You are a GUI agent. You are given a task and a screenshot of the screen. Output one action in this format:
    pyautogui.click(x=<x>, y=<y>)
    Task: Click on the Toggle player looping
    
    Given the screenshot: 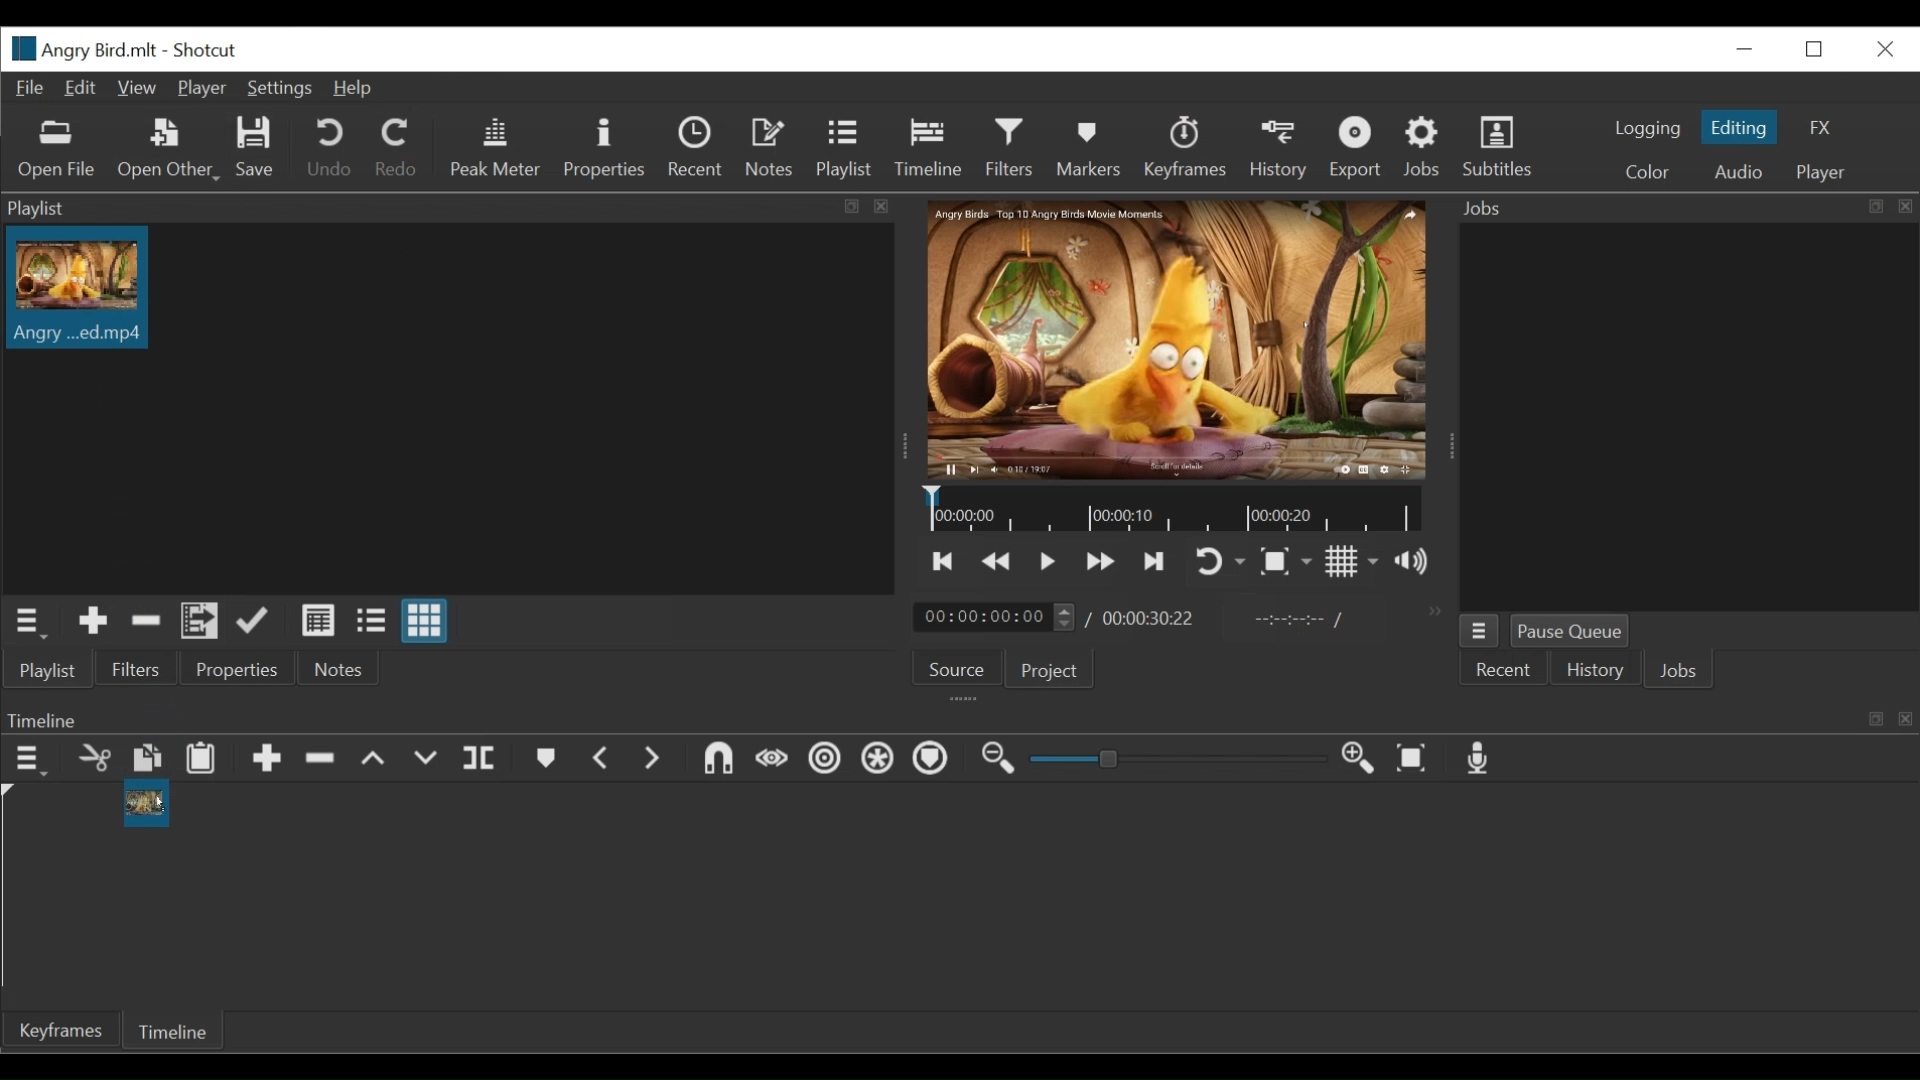 What is the action you would take?
    pyautogui.click(x=1215, y=559)
    